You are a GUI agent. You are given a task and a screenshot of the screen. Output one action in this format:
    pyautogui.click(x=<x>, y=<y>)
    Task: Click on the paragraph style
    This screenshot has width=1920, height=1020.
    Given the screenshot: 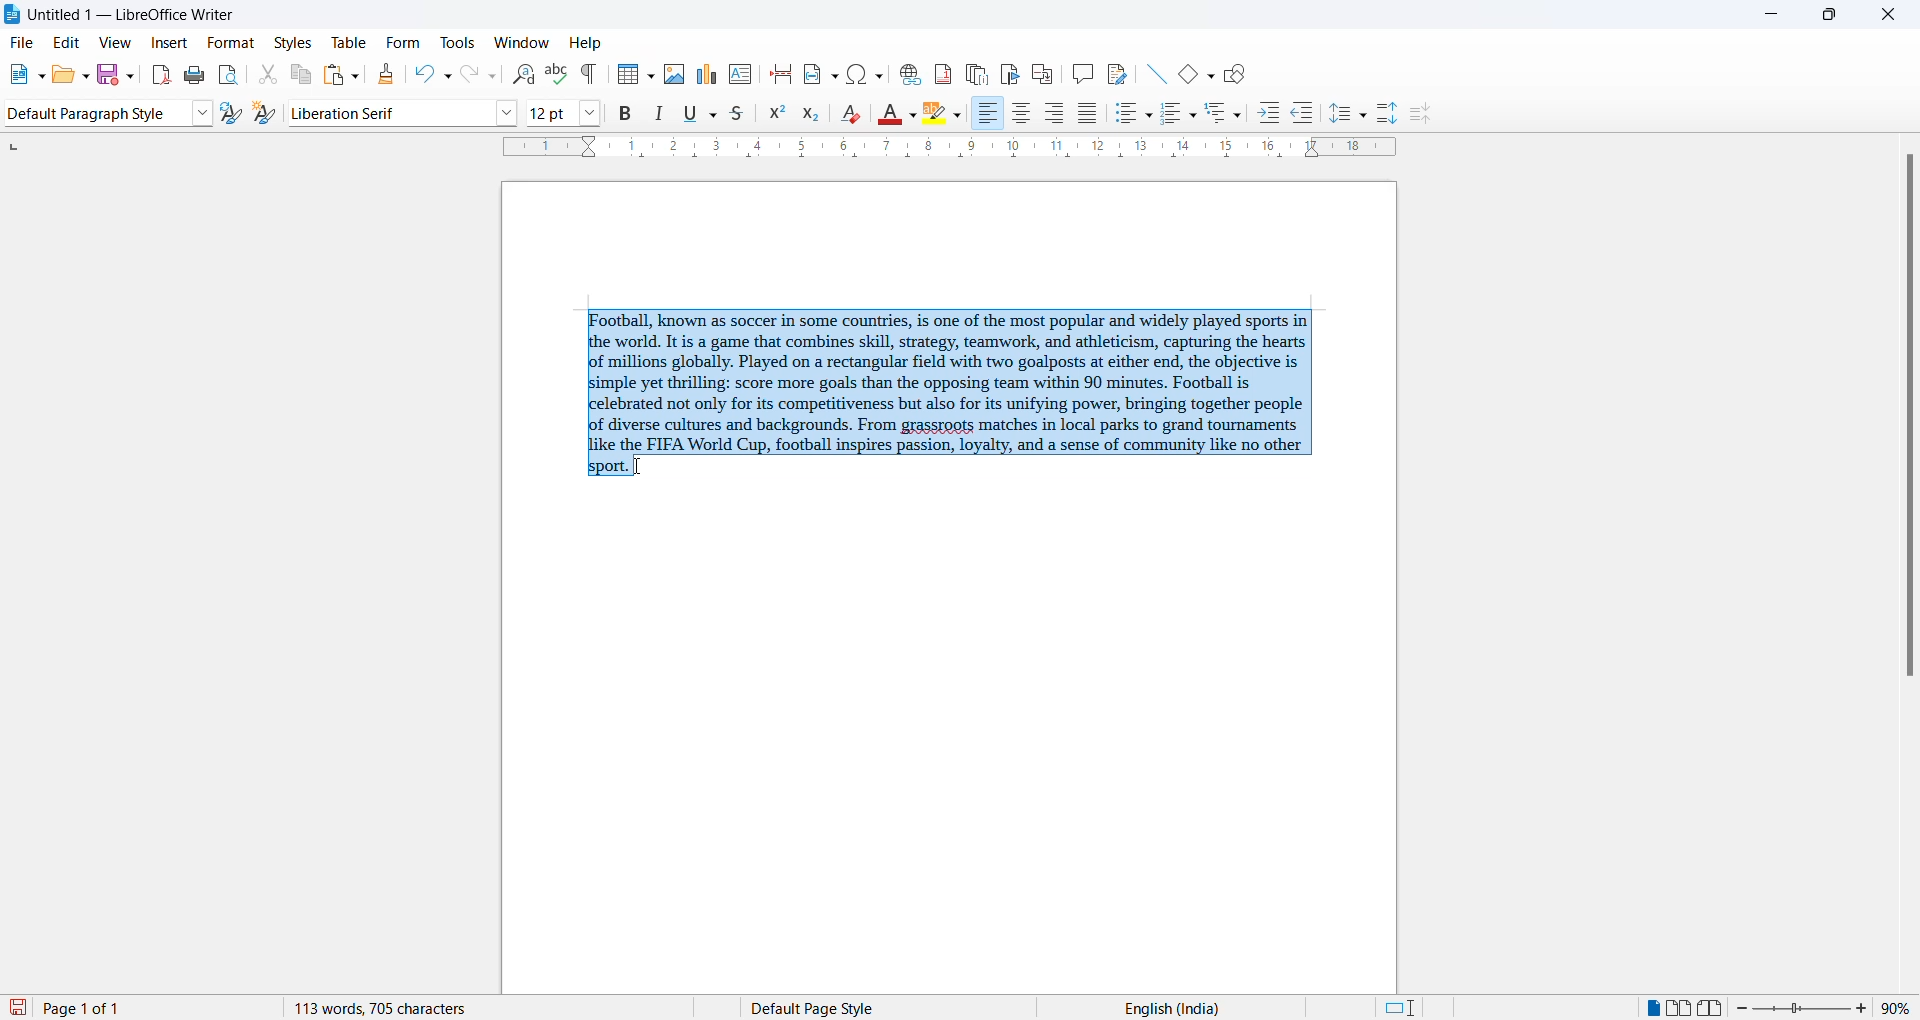 What is the action you would take?
    pyautogui.click(x=100, y=112)
    